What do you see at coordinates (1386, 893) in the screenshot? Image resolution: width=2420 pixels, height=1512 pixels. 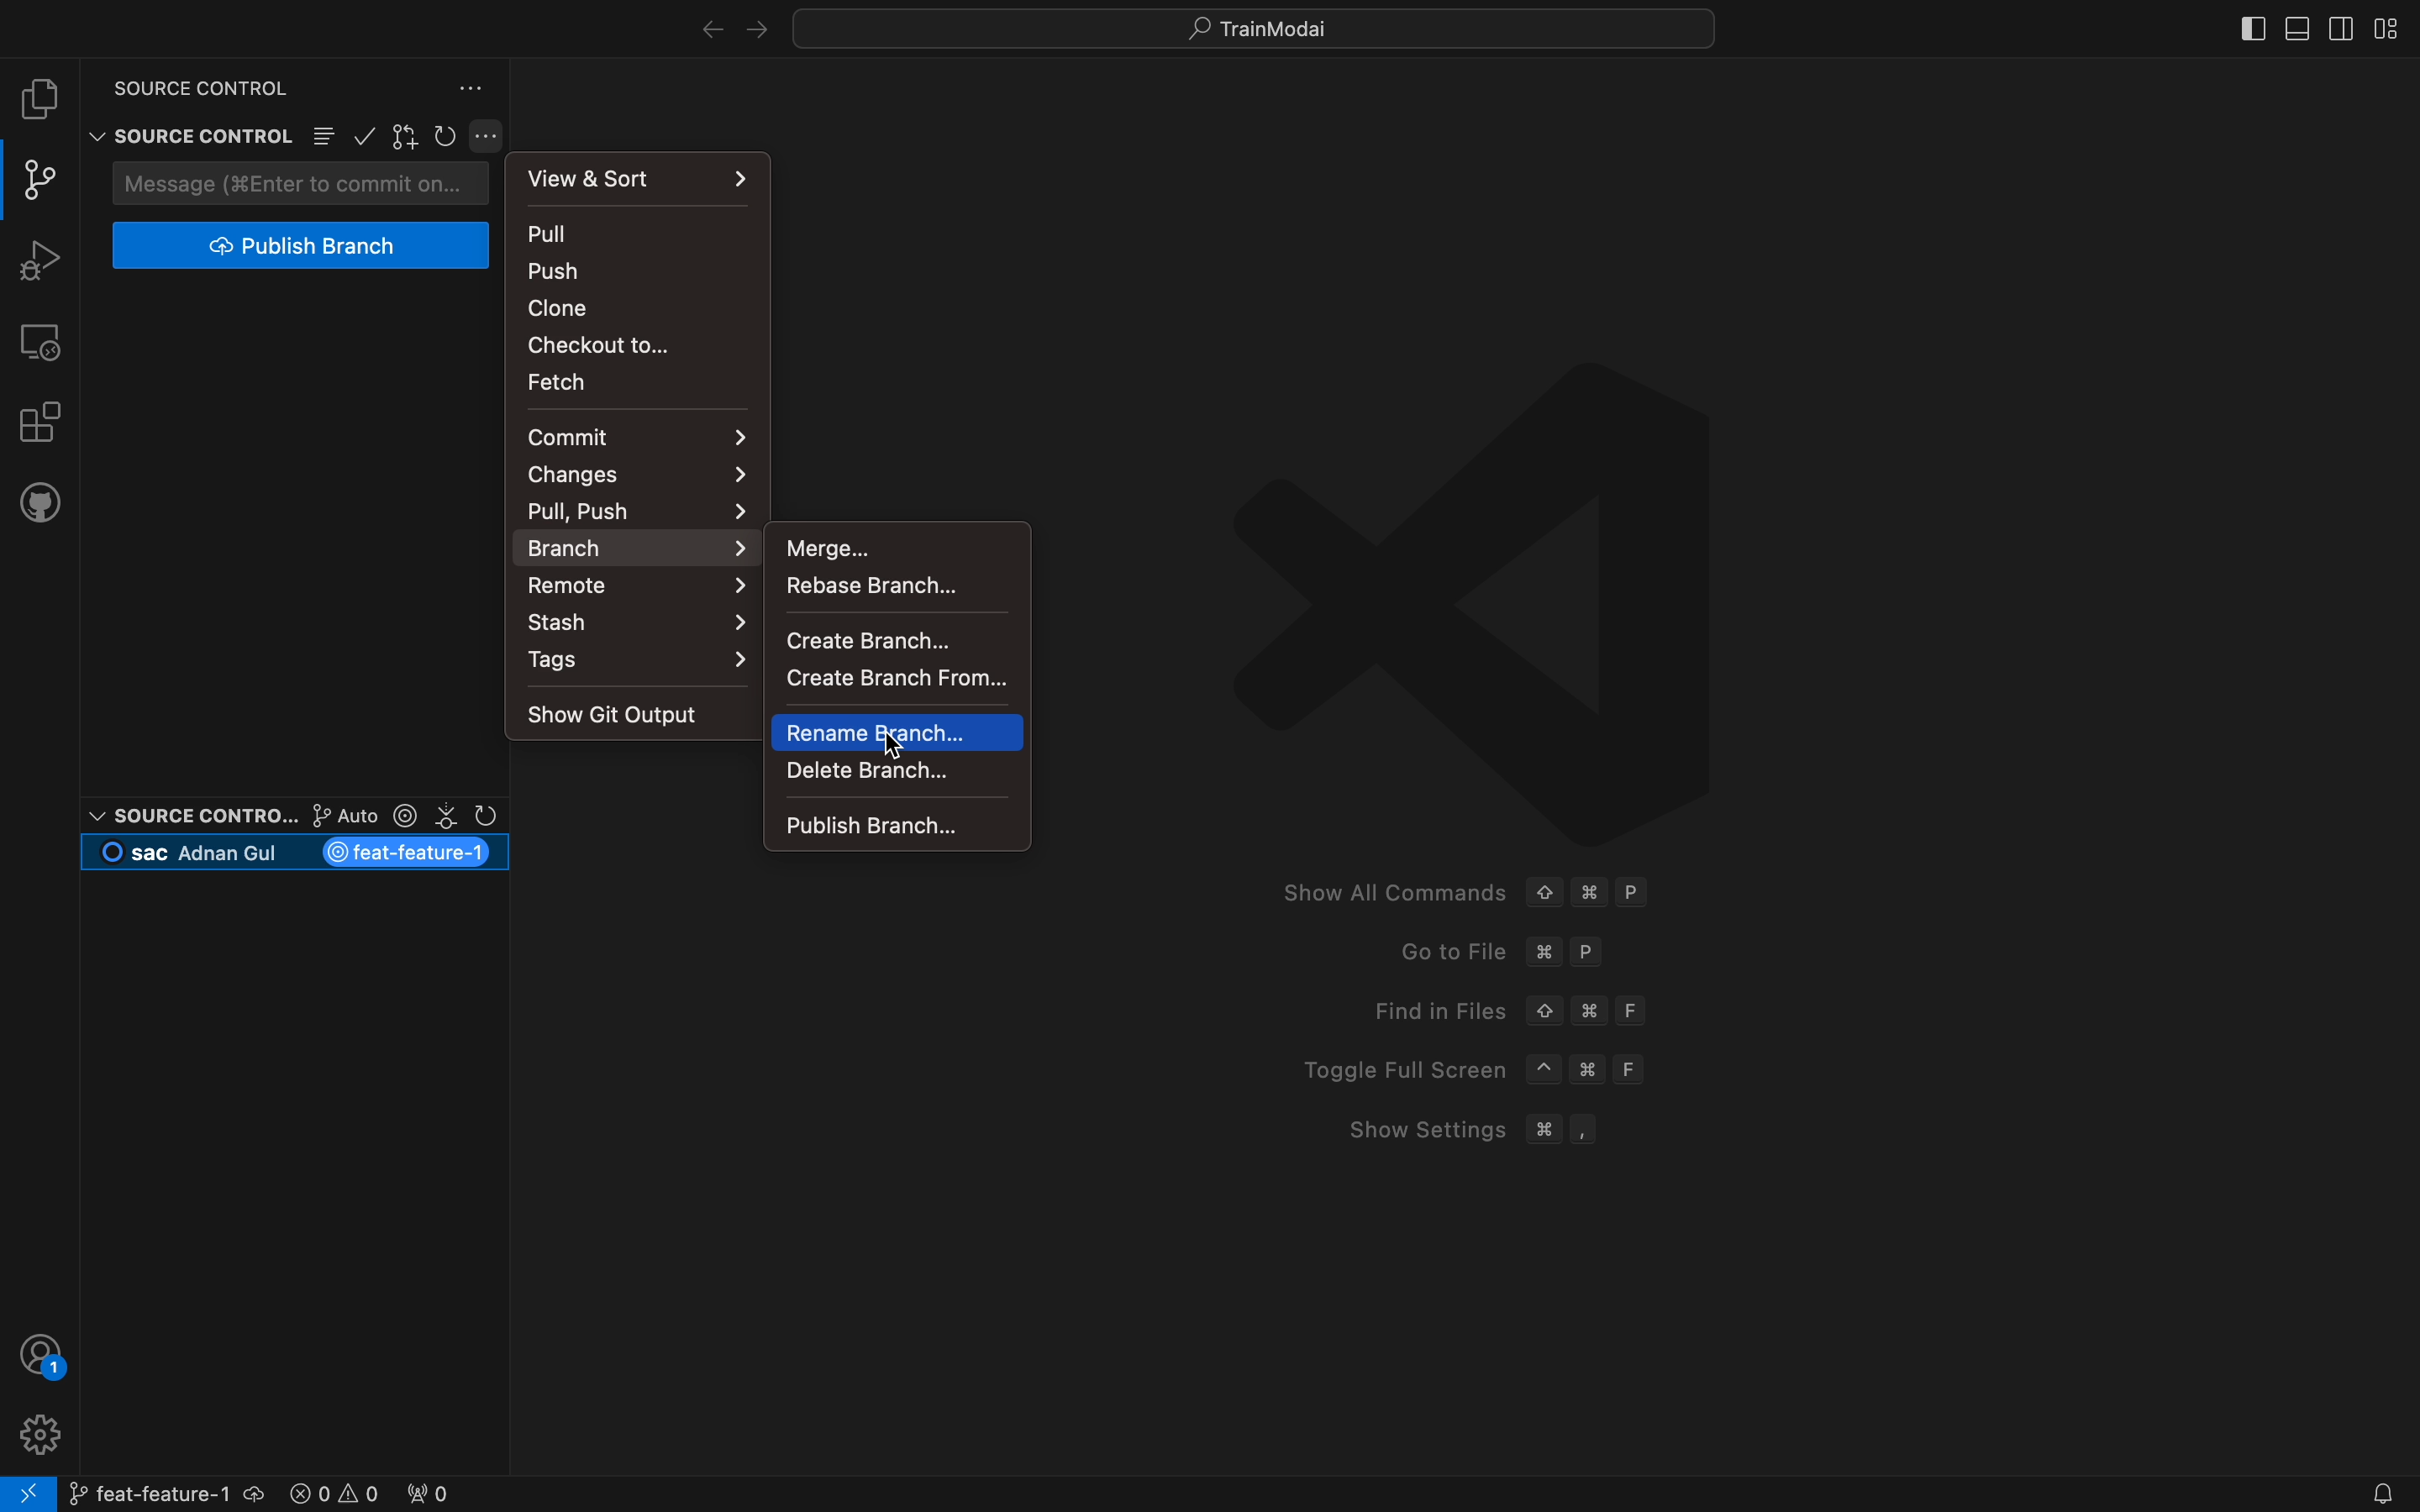 I see `Show All Commands` at bounding box center [1386, 893].